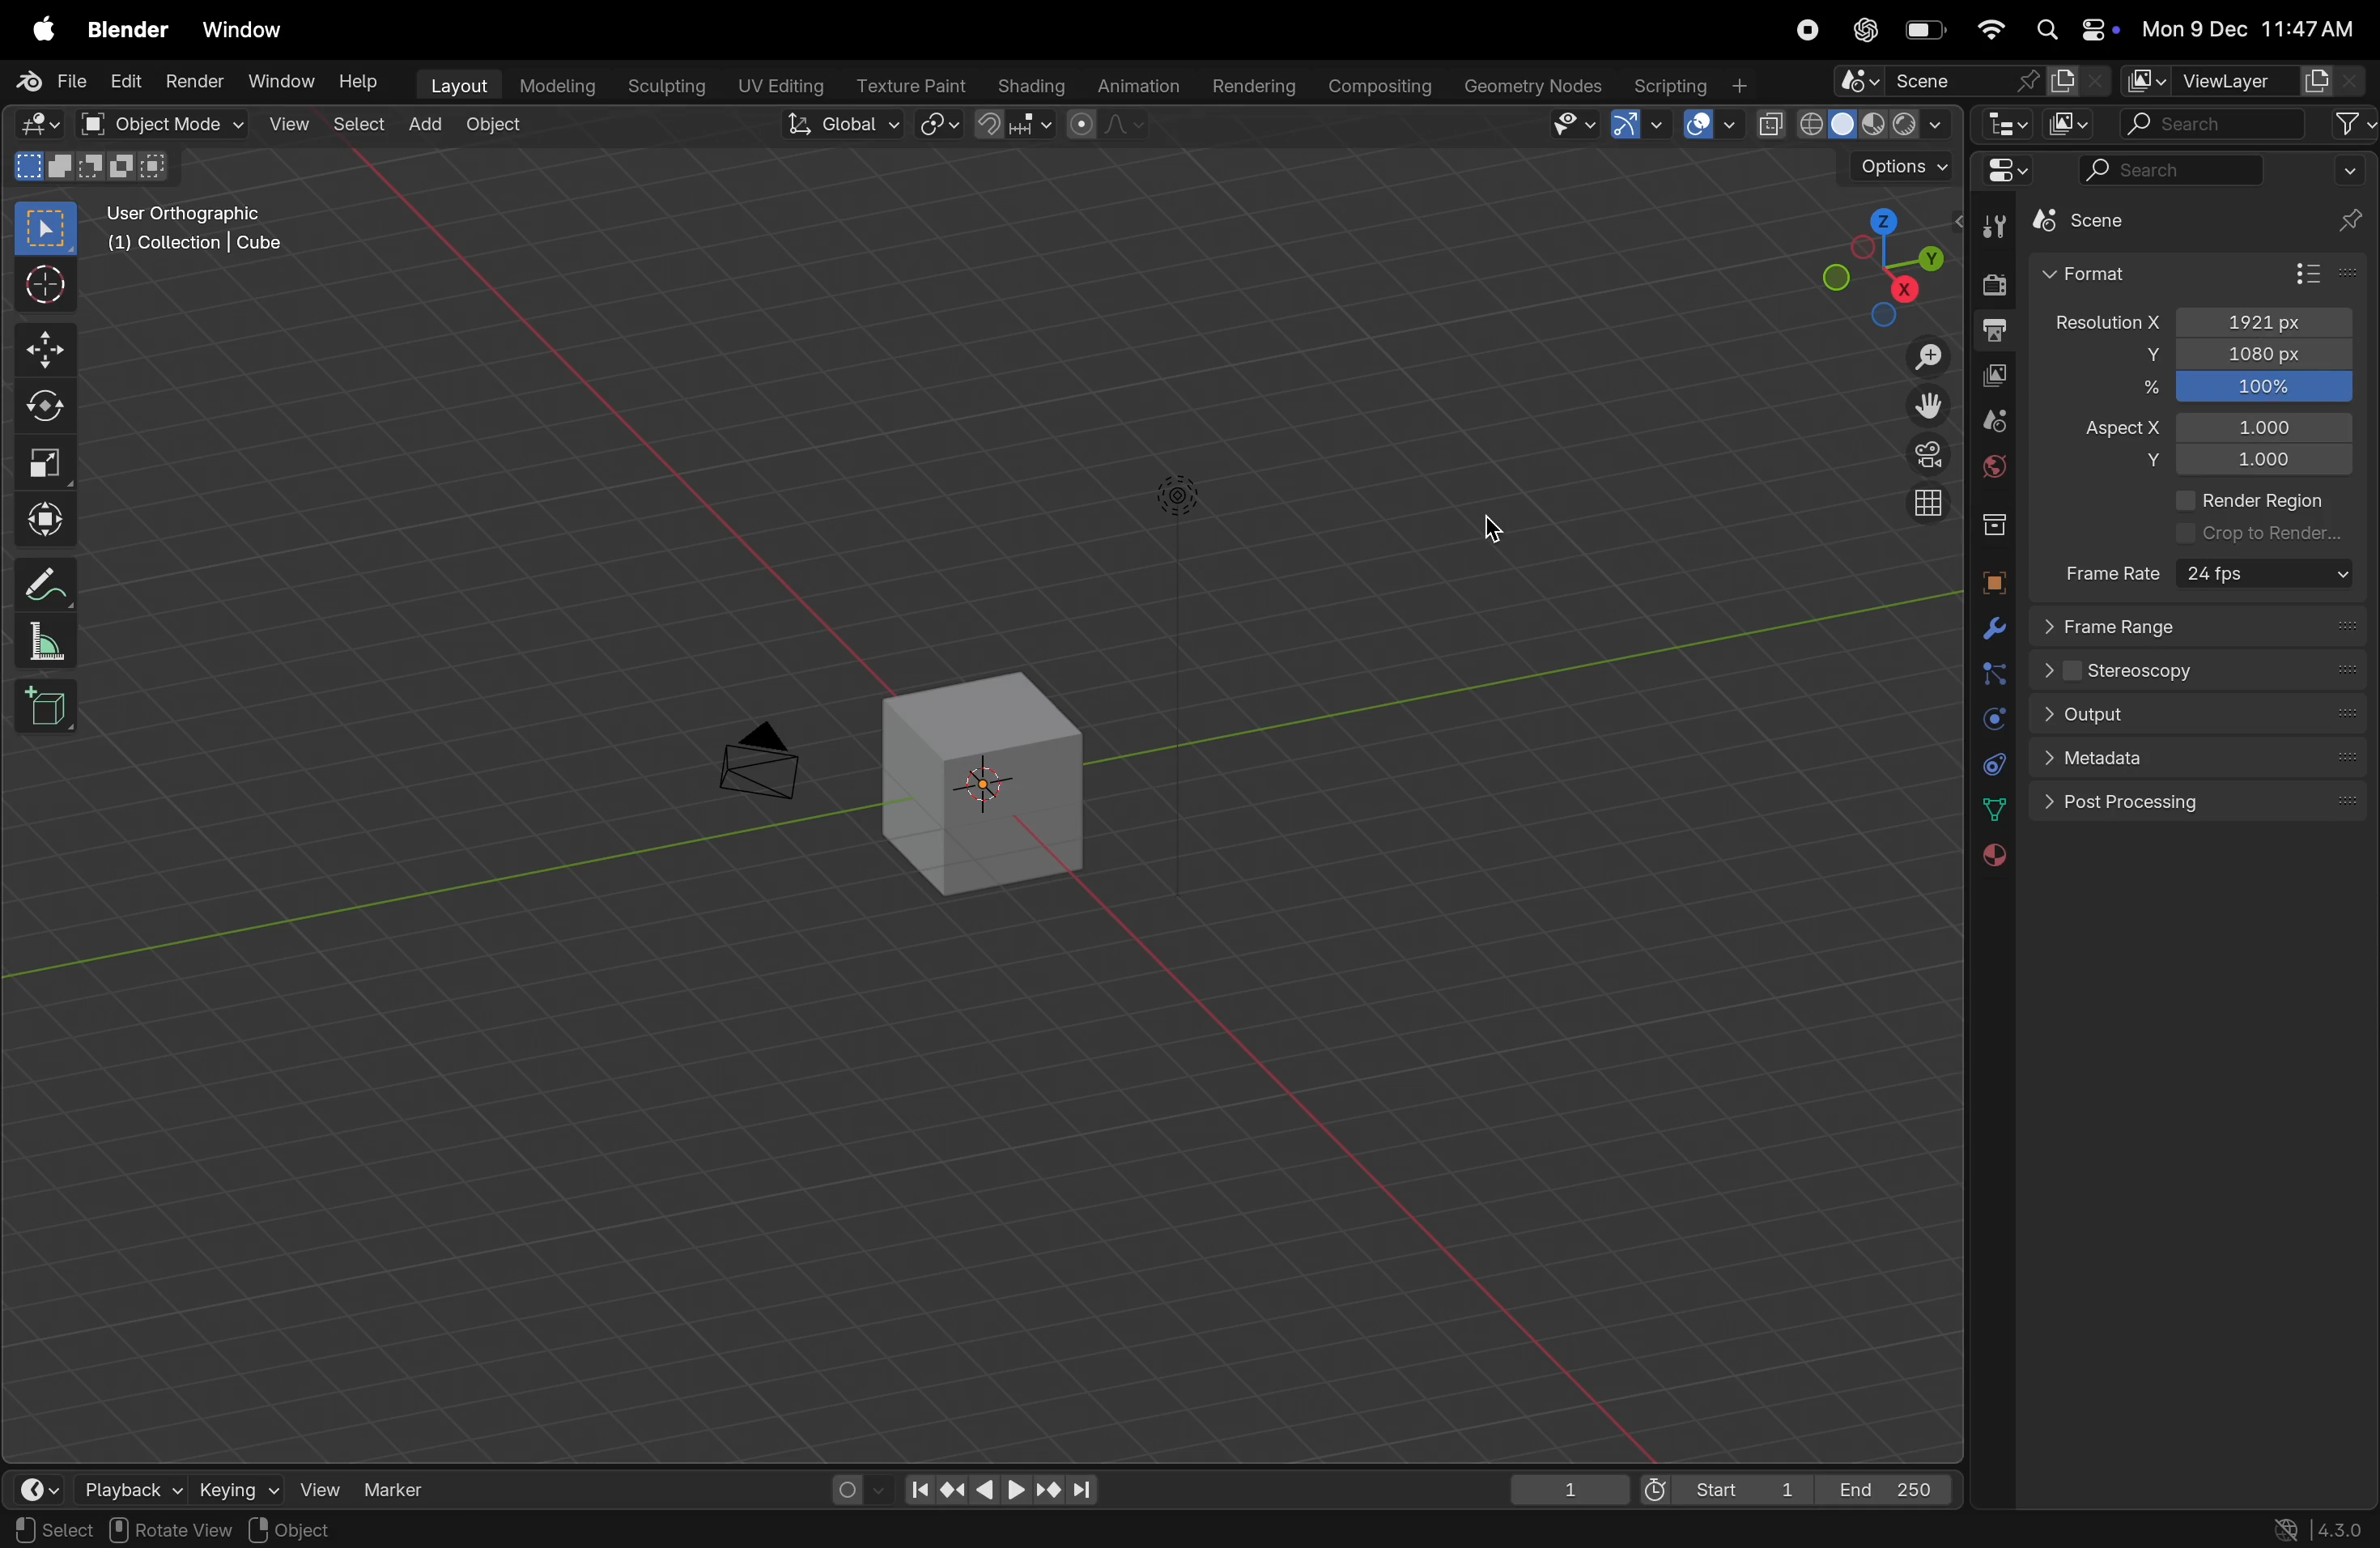 This screenshot has width=2380, height=1548. I want to click on pan view, so click(61, 1531).